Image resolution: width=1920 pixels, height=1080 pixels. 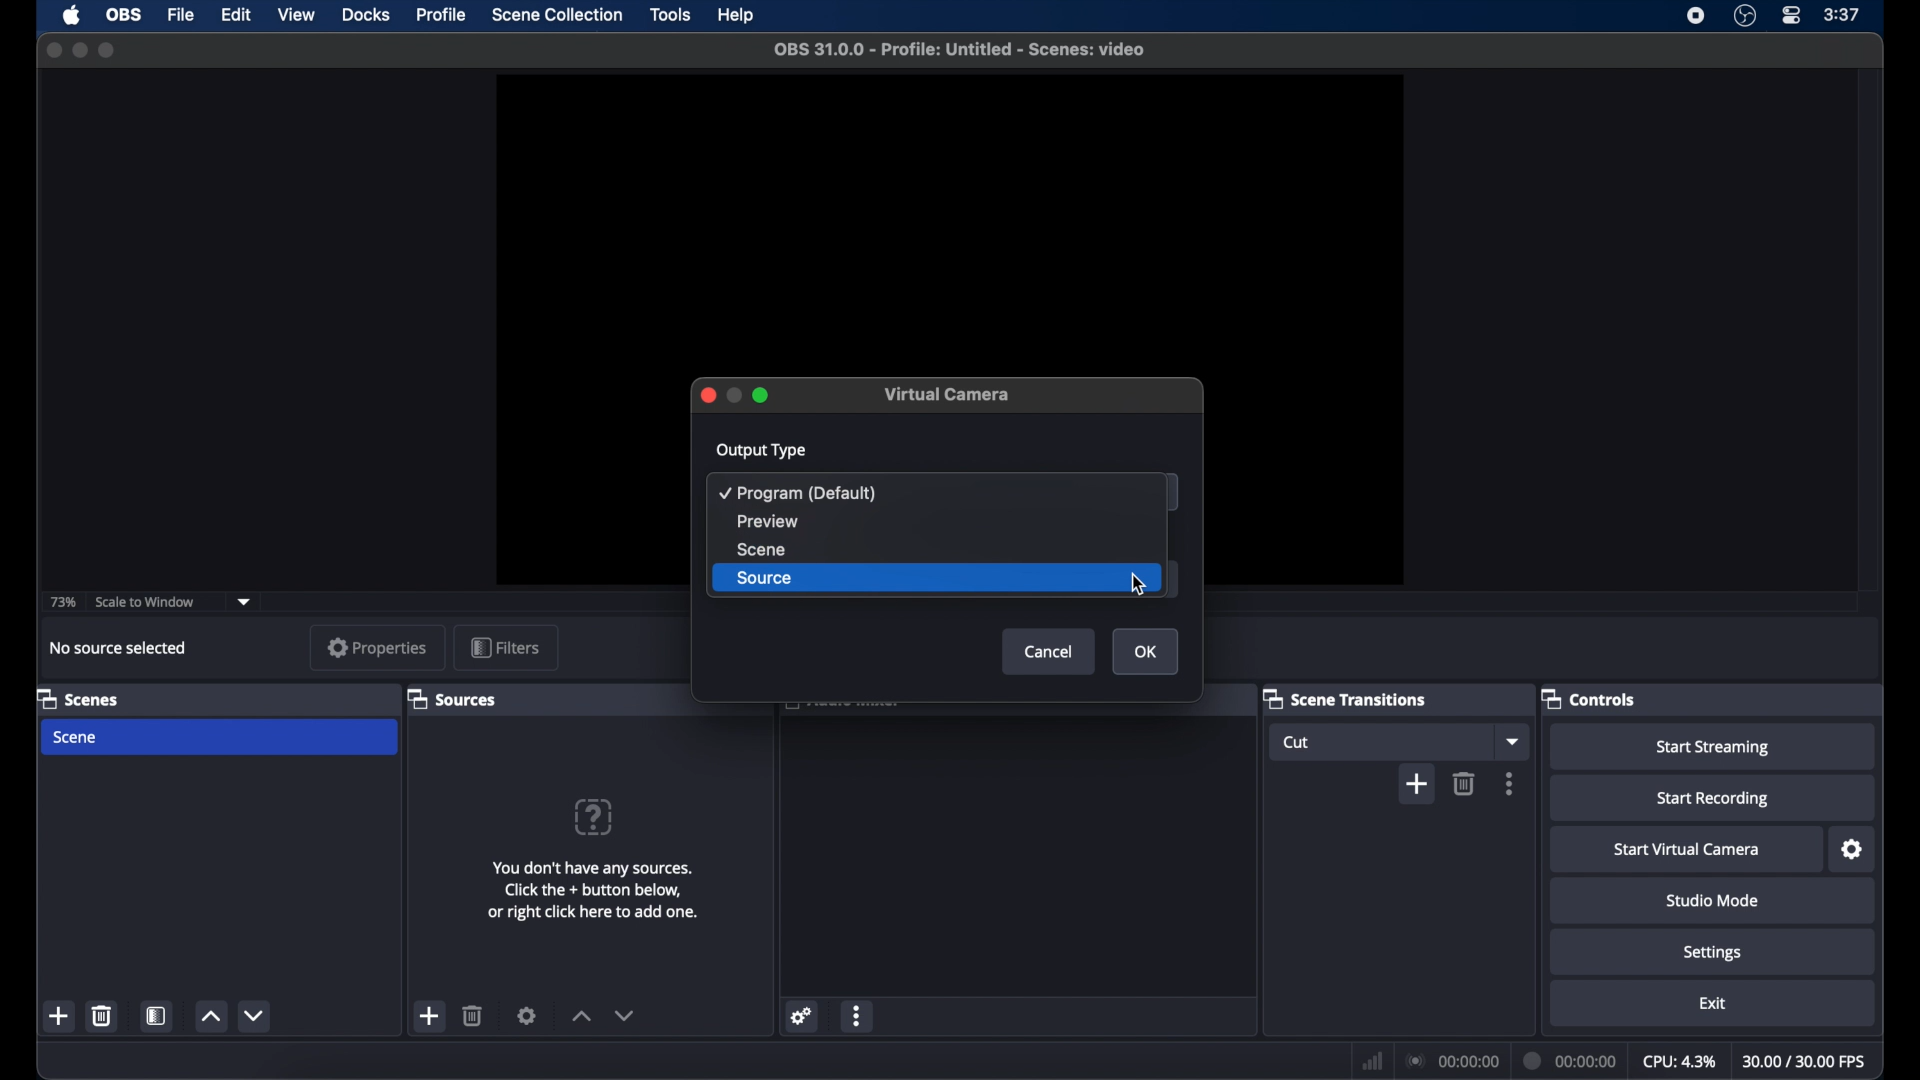 What do you see at coordinates (1510, 784) in the screenshot?
I see `more options` at bounding box center [1510, 784].